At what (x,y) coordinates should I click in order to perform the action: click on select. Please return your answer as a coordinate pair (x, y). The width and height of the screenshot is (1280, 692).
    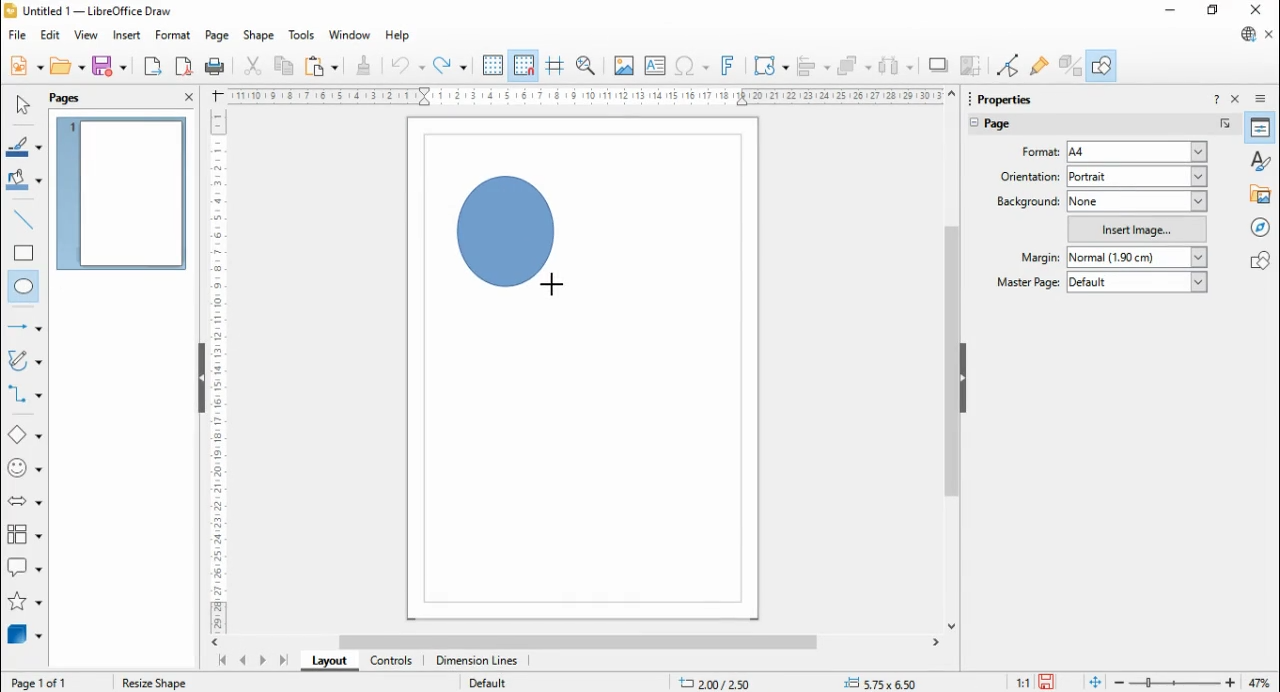
    Looking at the image, I should click on (22, 104).